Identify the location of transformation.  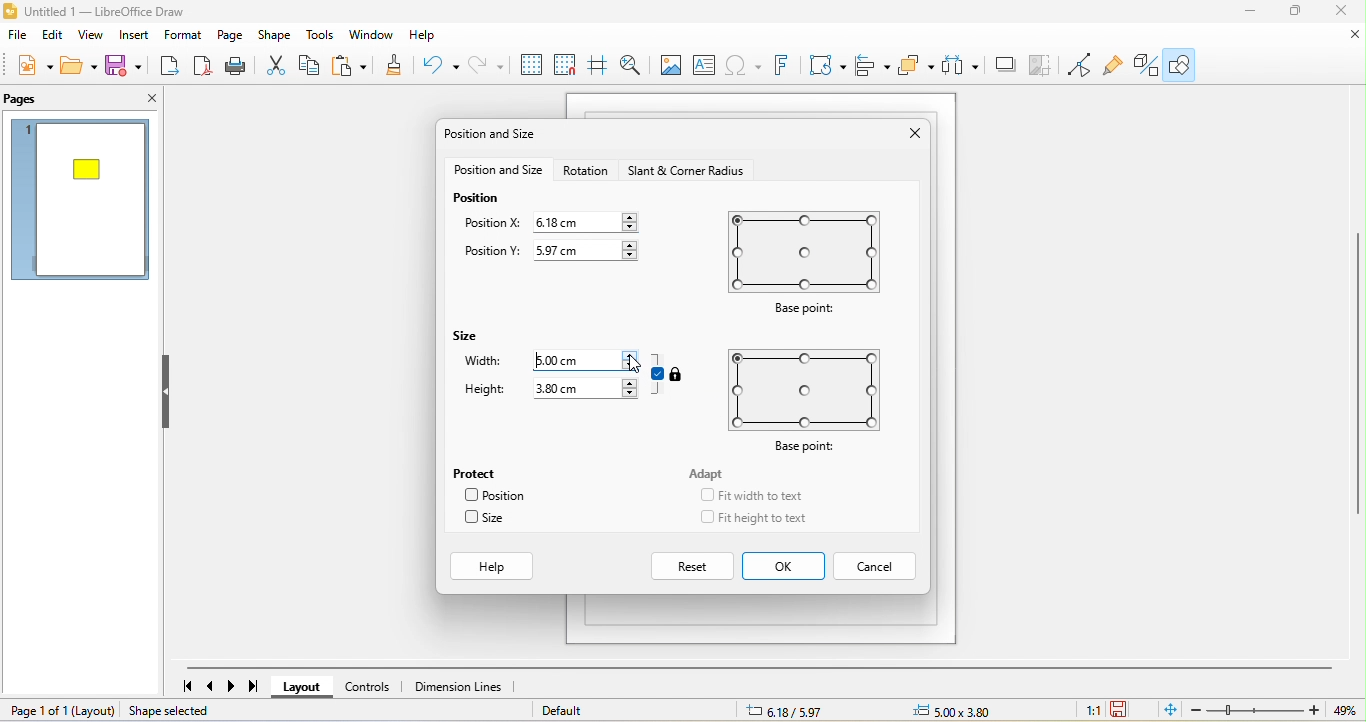
(824, 64).